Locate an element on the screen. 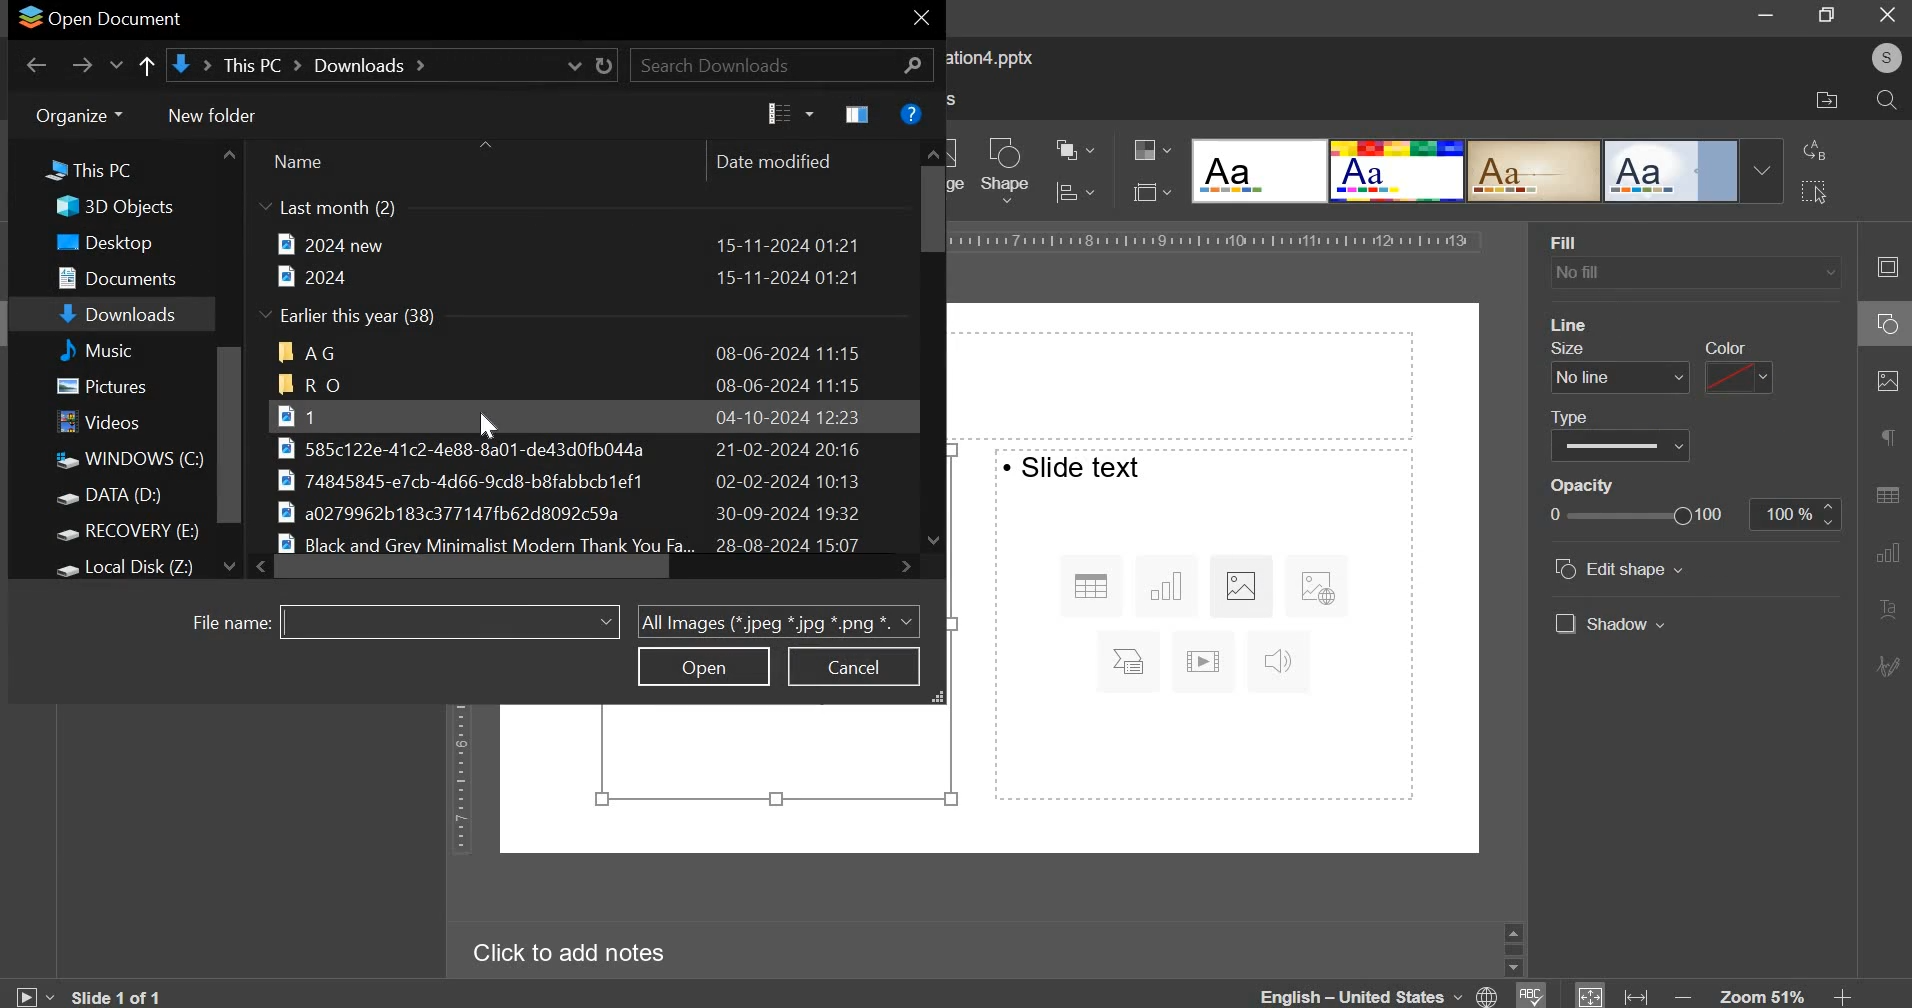  Name is located at coordinates (297, 160).